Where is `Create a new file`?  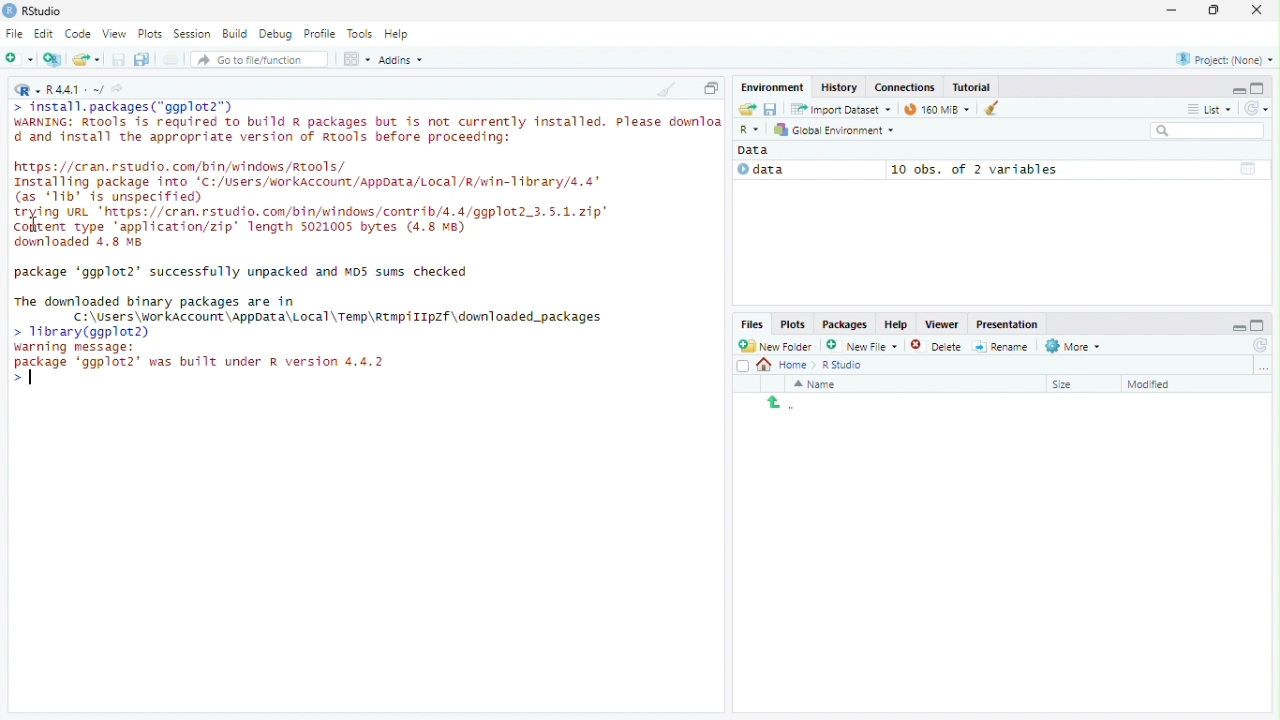
Create a new file is located at coordinates (20, 59).